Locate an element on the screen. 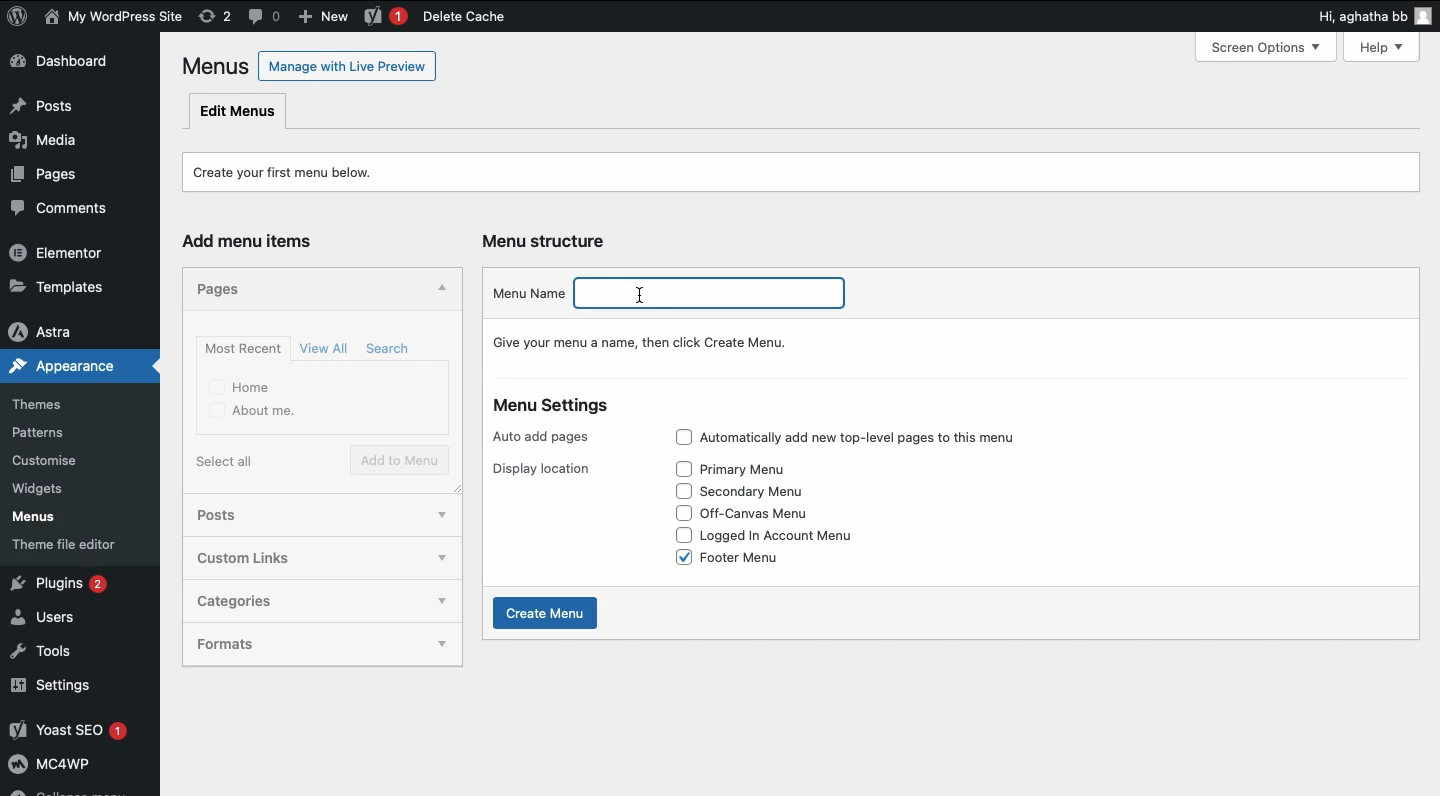 This screenshot has height=796, width=1440. Users is located at coordinates (57, 619).